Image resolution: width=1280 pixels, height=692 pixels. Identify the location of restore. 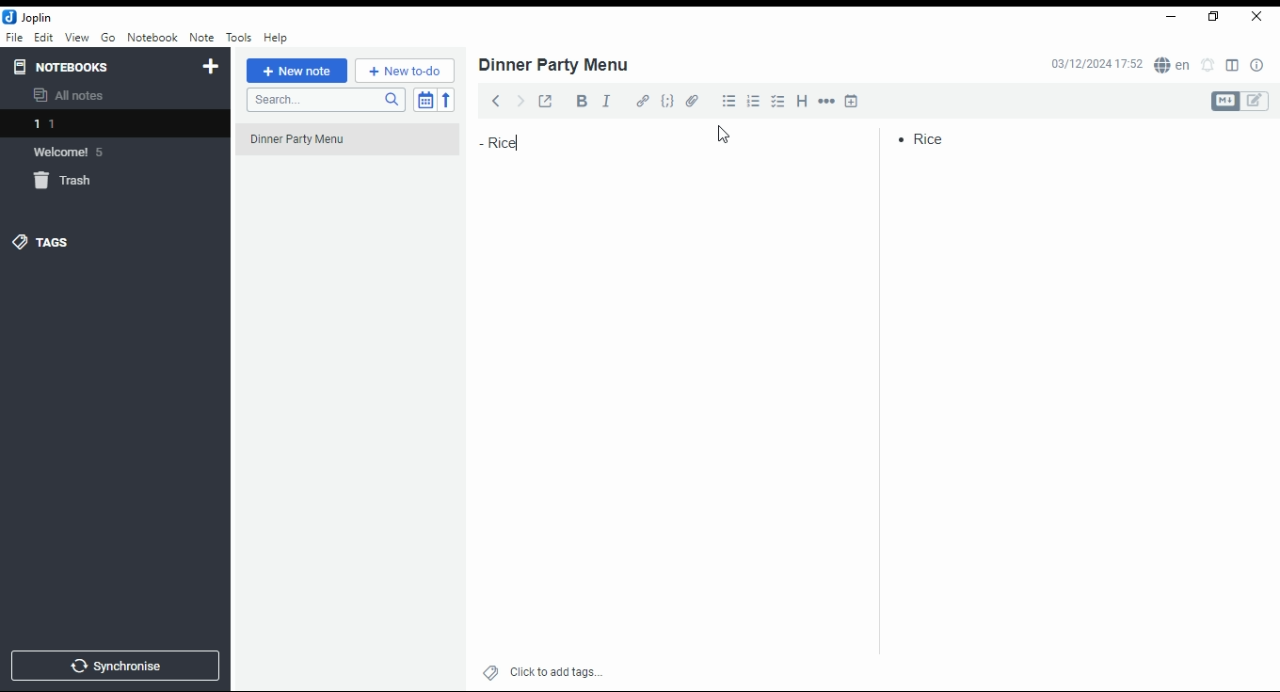
(1215, 18).